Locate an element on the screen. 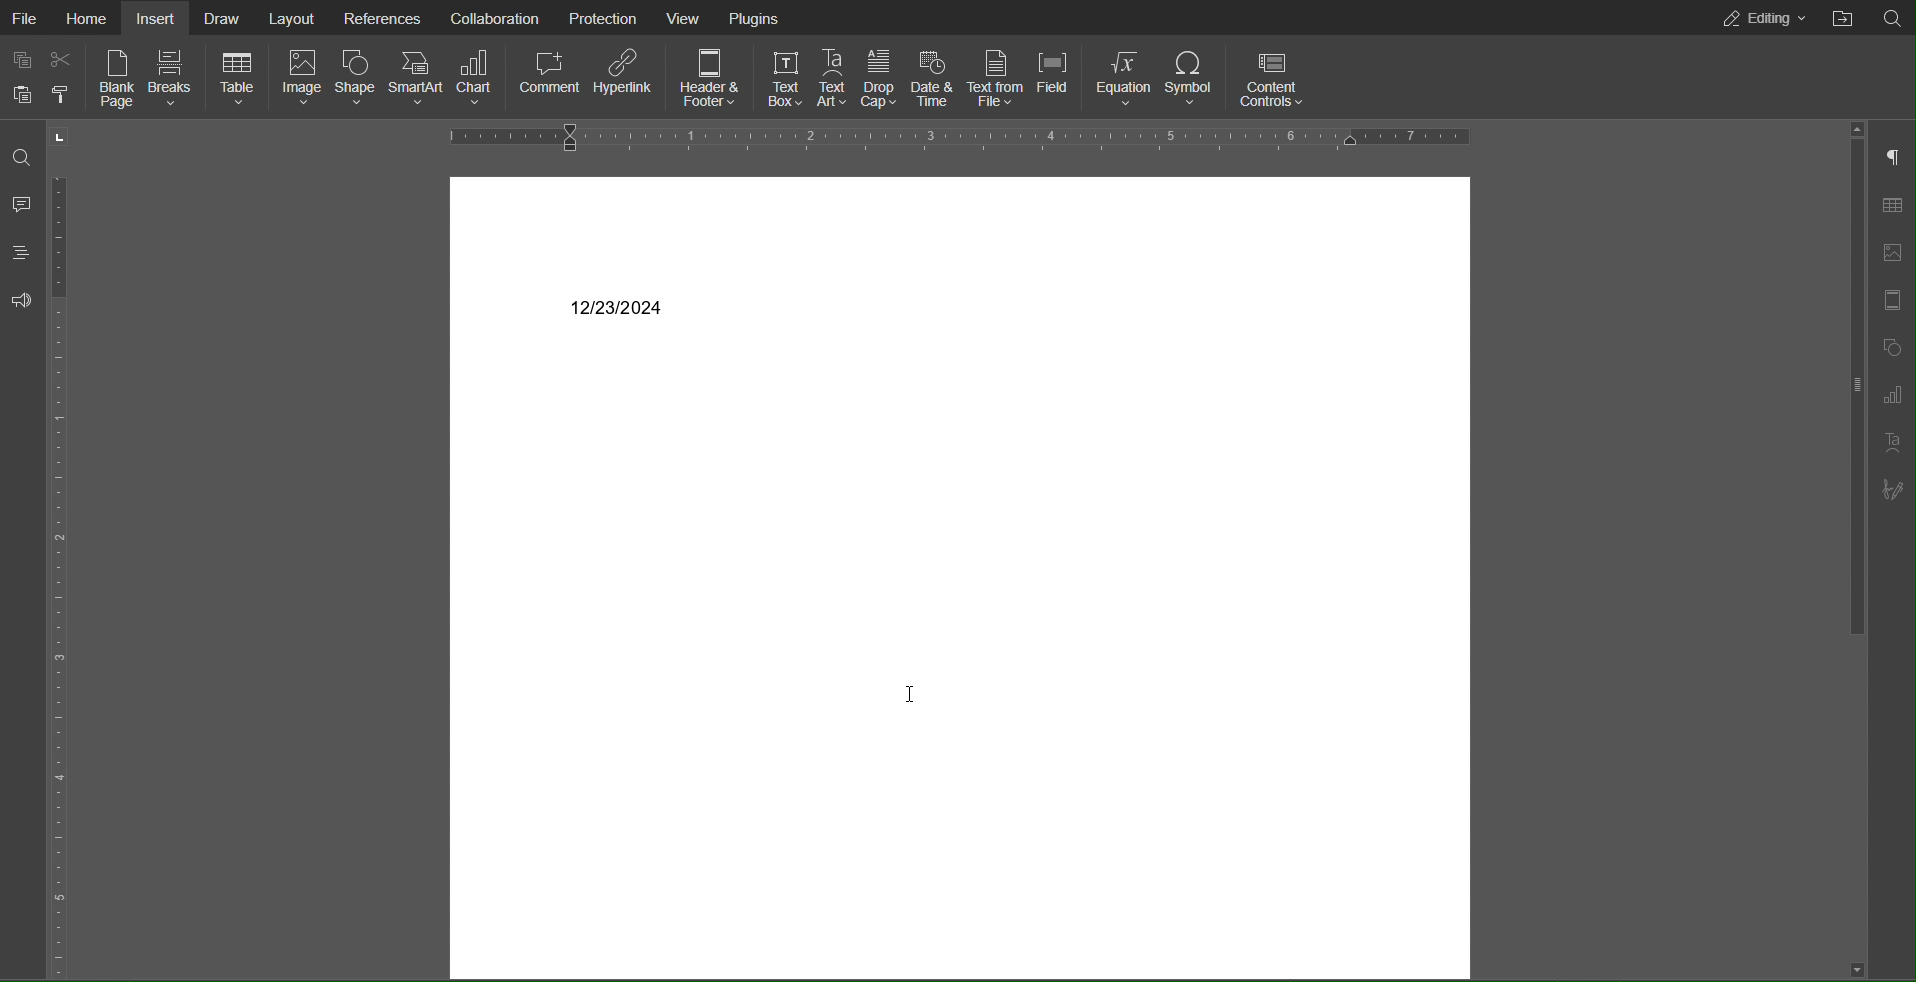 The image size is (1916, 982). Equation is located at coordinates (1125, 78).